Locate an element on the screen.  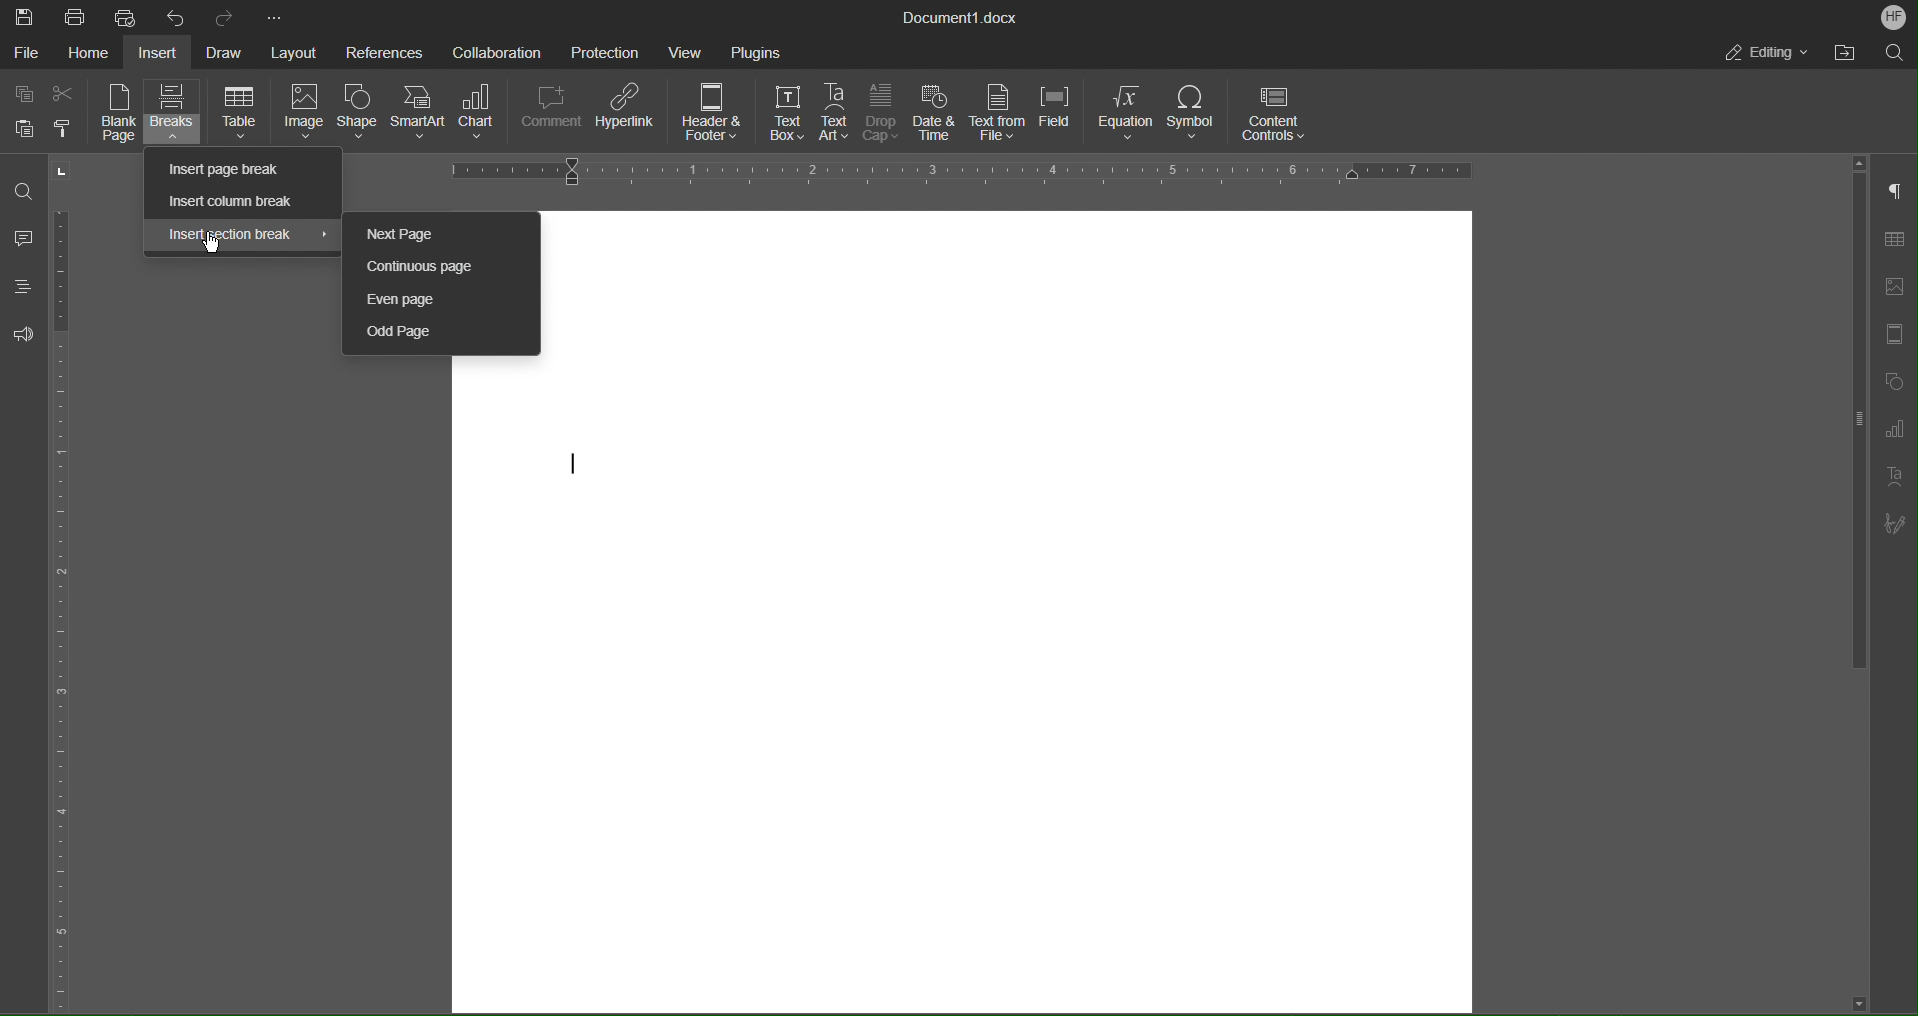
Header and Footer is located at coordinates (715, 113).